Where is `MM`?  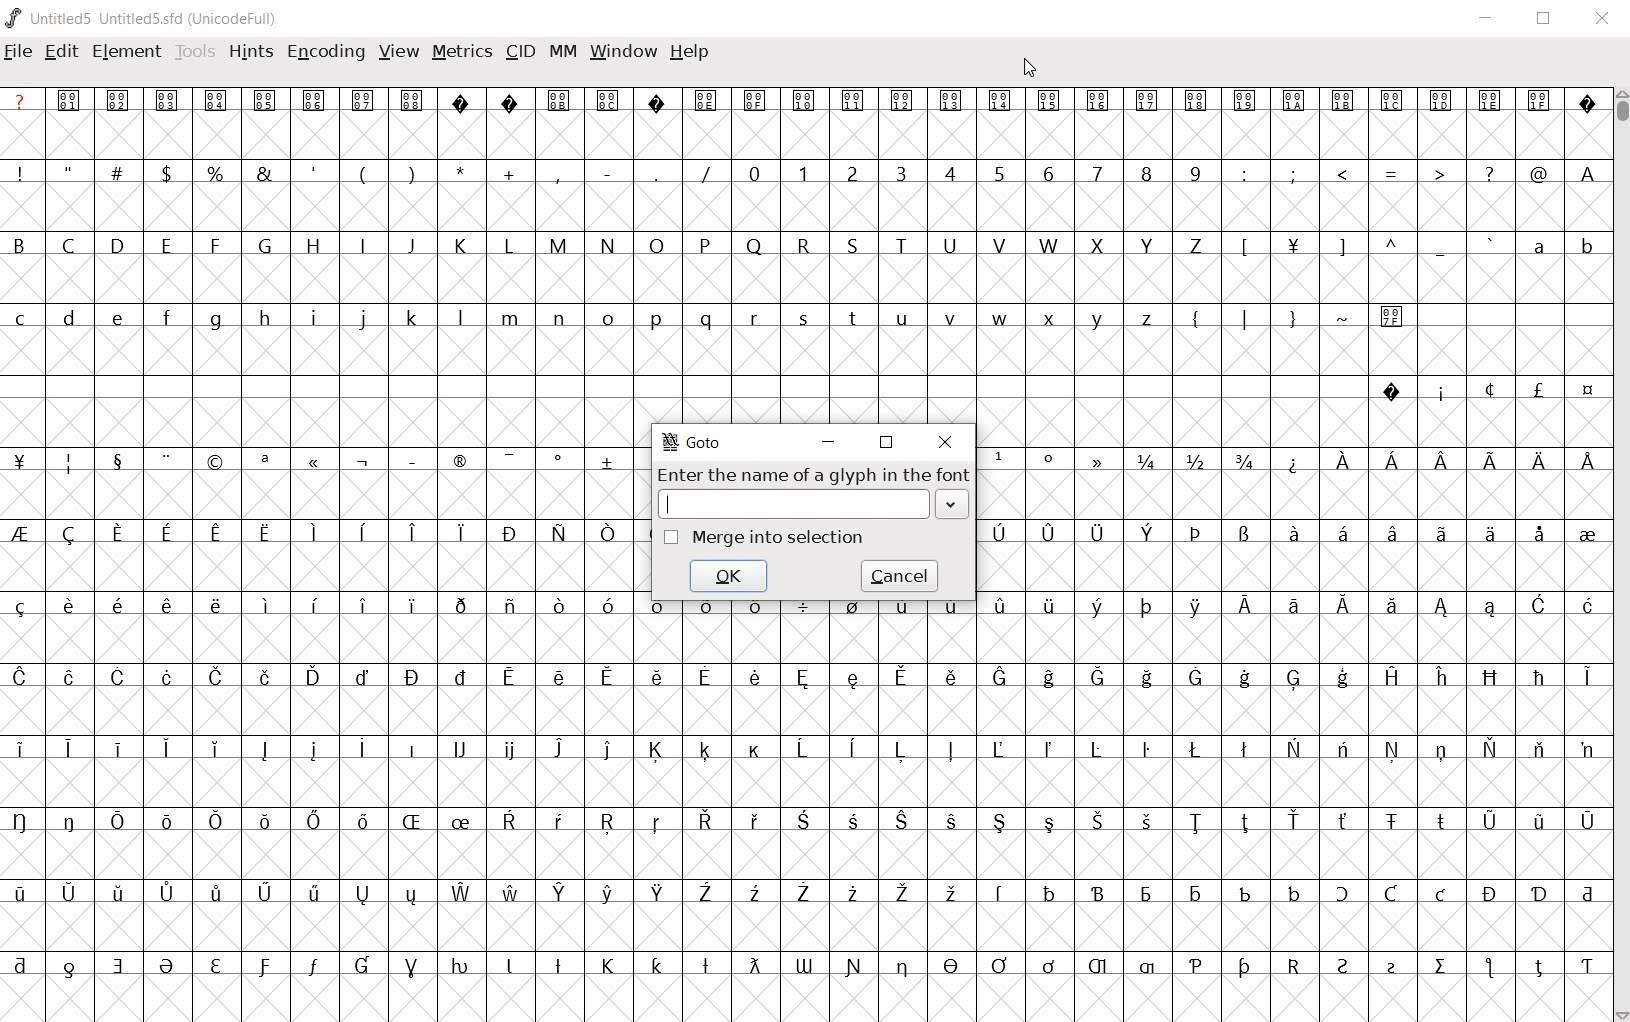
MM is located at coordinates (564, 53).